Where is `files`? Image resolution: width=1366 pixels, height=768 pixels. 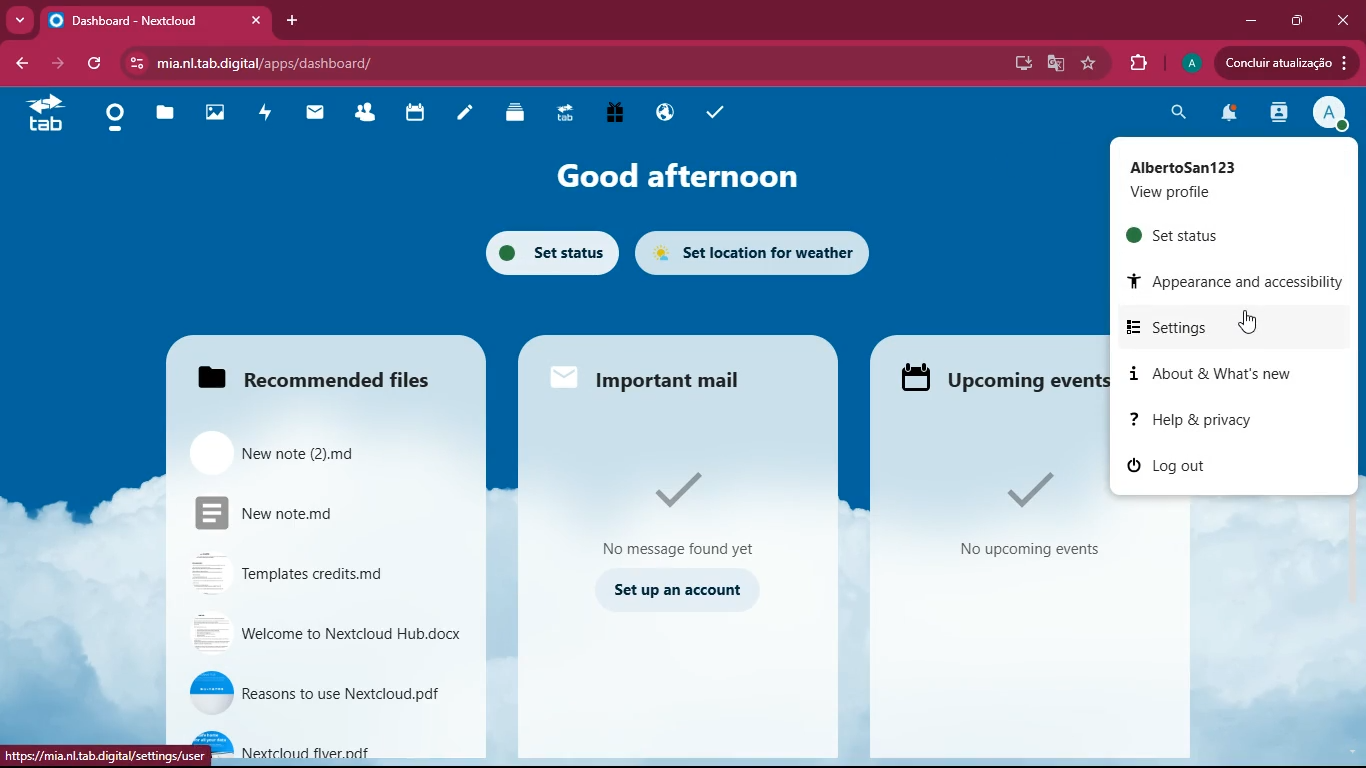
files is located at coordinates (310, 376).